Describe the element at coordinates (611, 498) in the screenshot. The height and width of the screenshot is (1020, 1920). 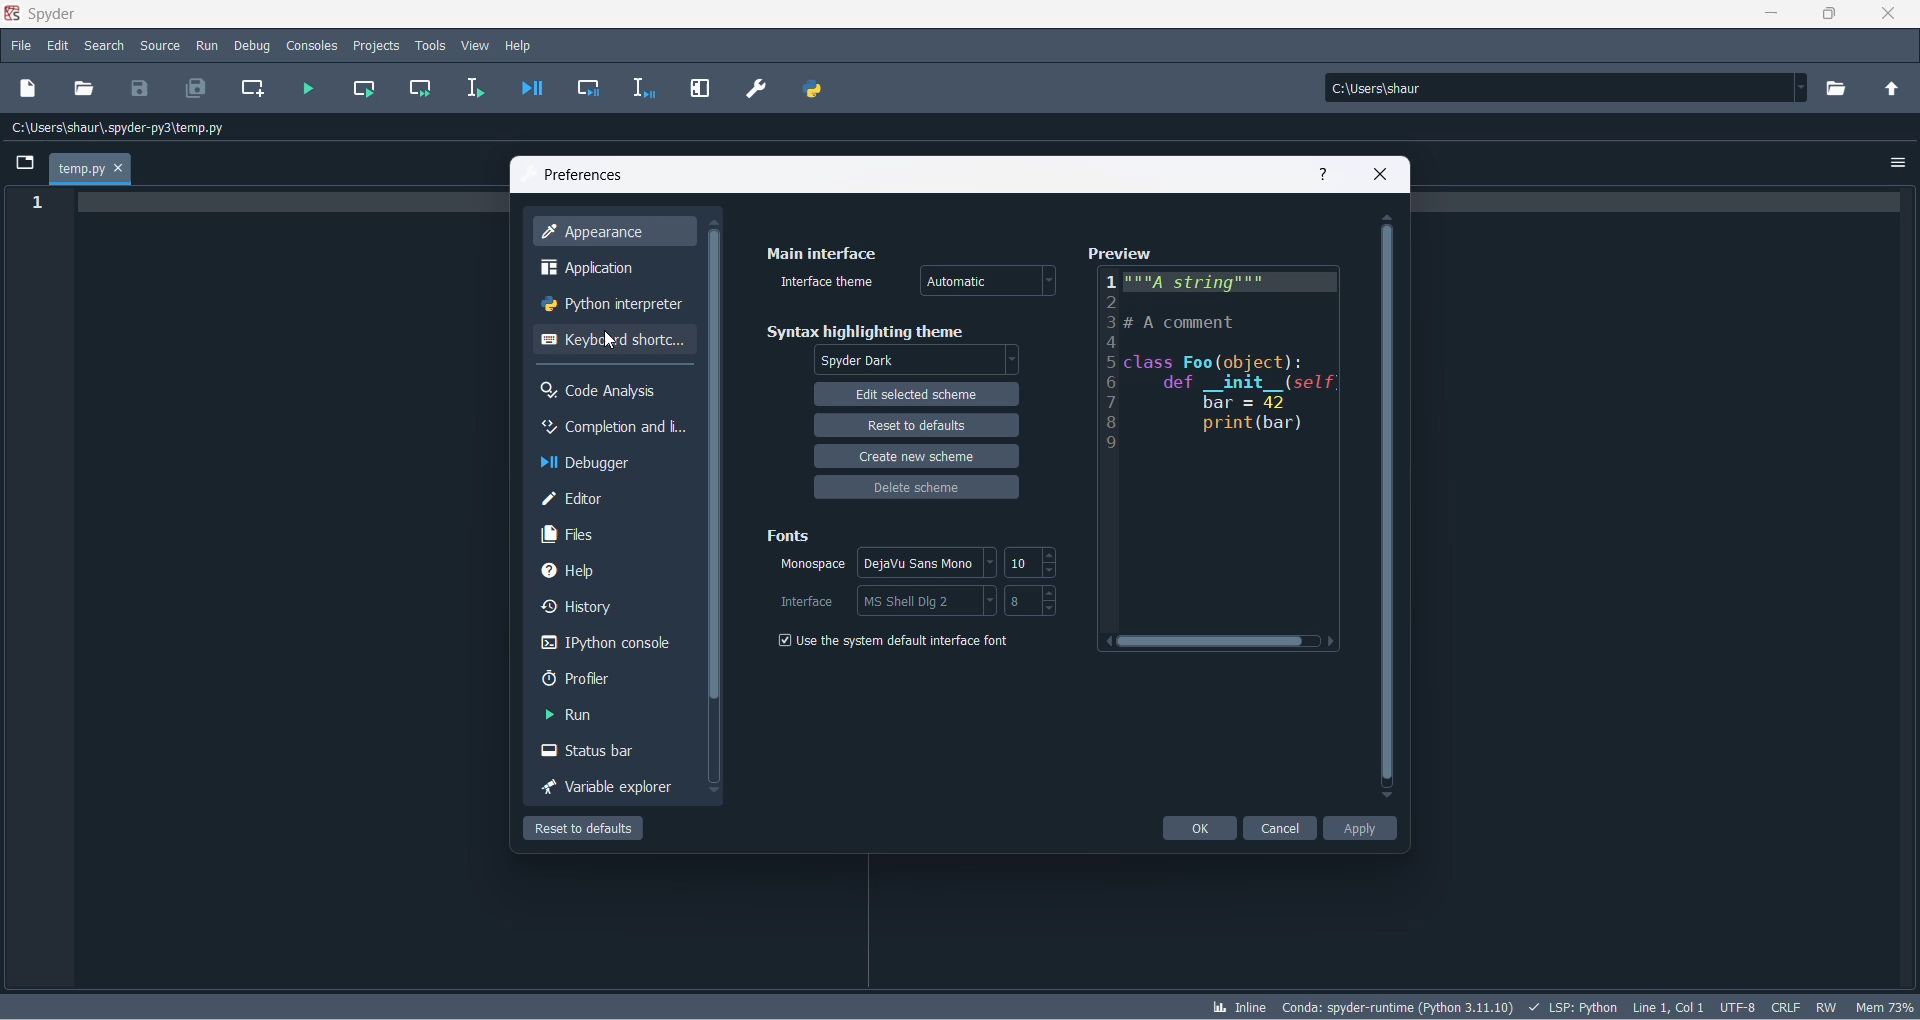
I see `editor` at that location.